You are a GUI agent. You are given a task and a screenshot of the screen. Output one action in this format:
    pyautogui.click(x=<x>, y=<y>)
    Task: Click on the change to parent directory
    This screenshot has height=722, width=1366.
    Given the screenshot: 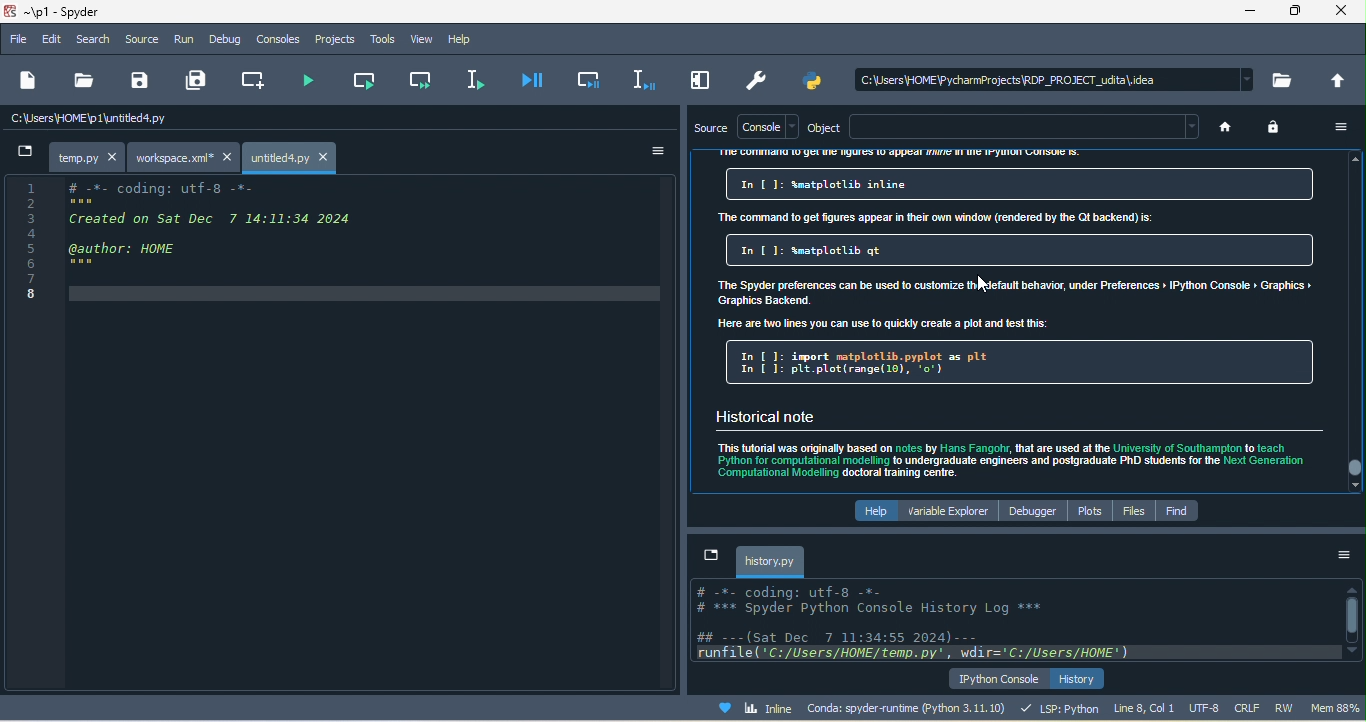 What is the action you would take?
    pyautogui.click(x=1334, y=81)
    